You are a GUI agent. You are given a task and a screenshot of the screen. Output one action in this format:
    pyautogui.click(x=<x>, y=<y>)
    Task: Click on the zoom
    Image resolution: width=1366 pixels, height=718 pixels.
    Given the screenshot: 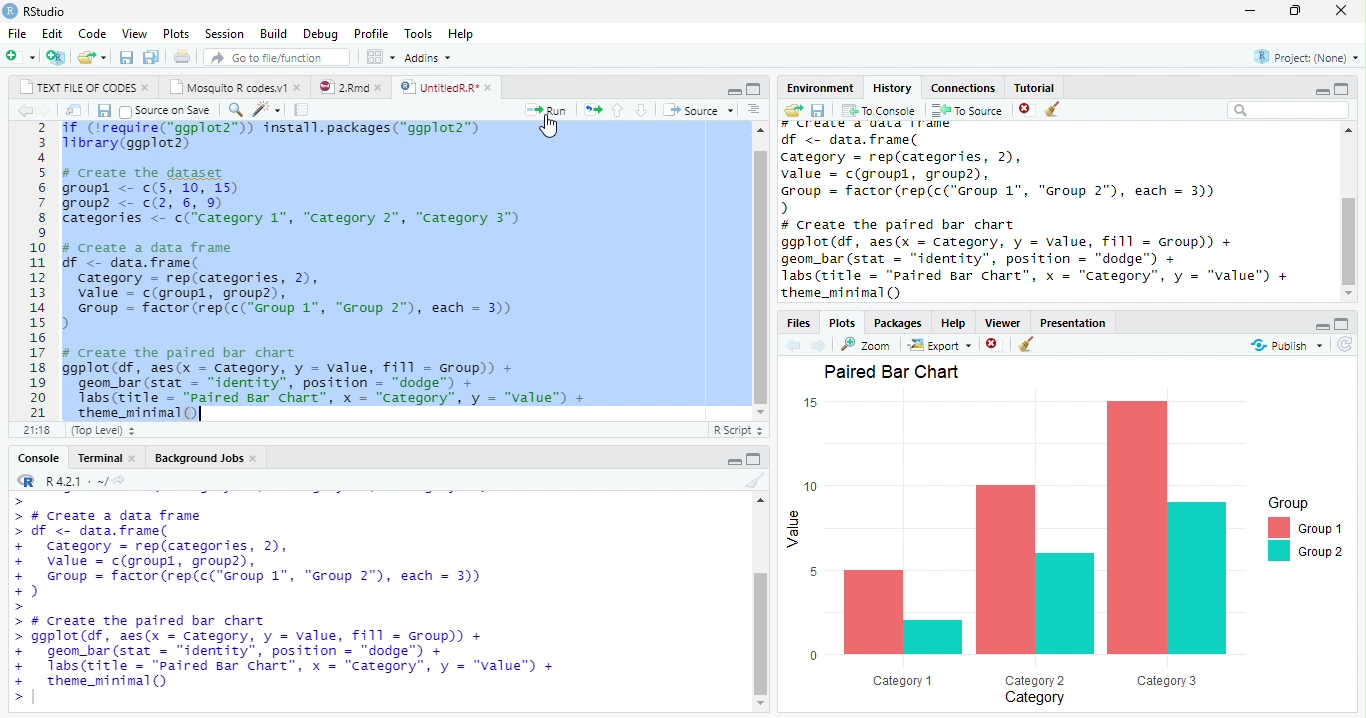 What is the action you would take?
    pyautogui.click(x=867, y=344)
    